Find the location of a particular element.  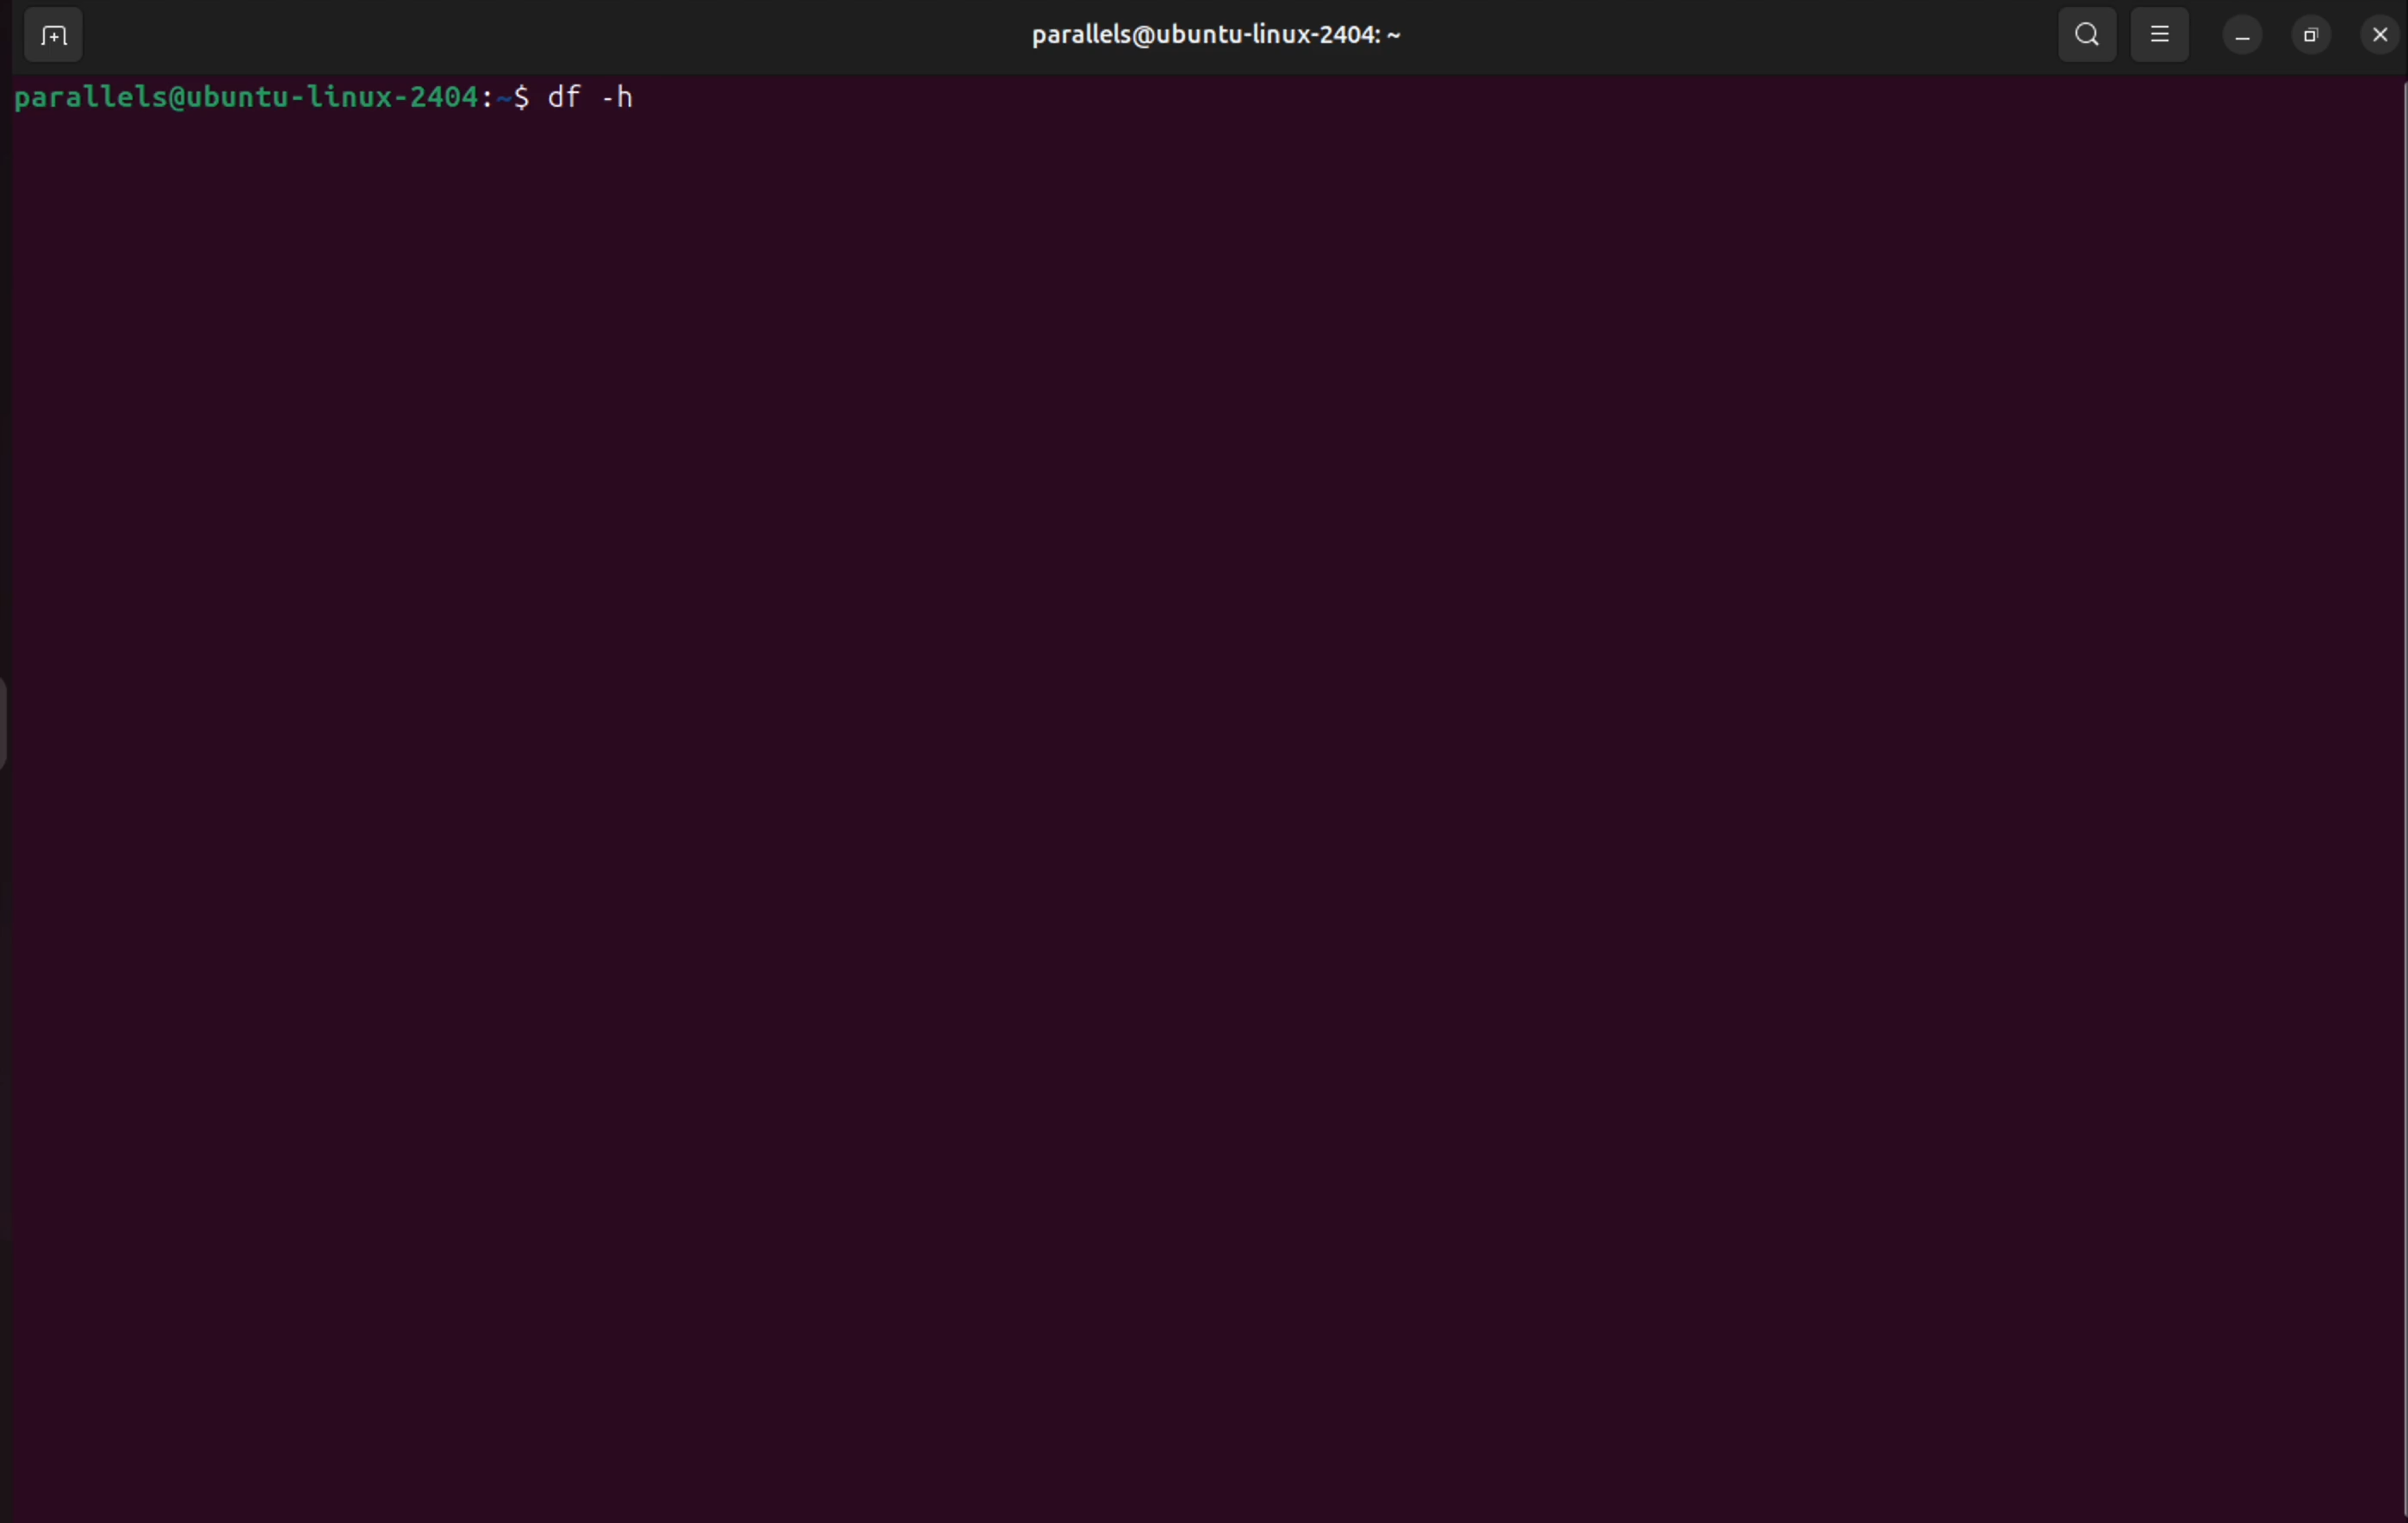

add terminal is located at coordinates (59, 35).